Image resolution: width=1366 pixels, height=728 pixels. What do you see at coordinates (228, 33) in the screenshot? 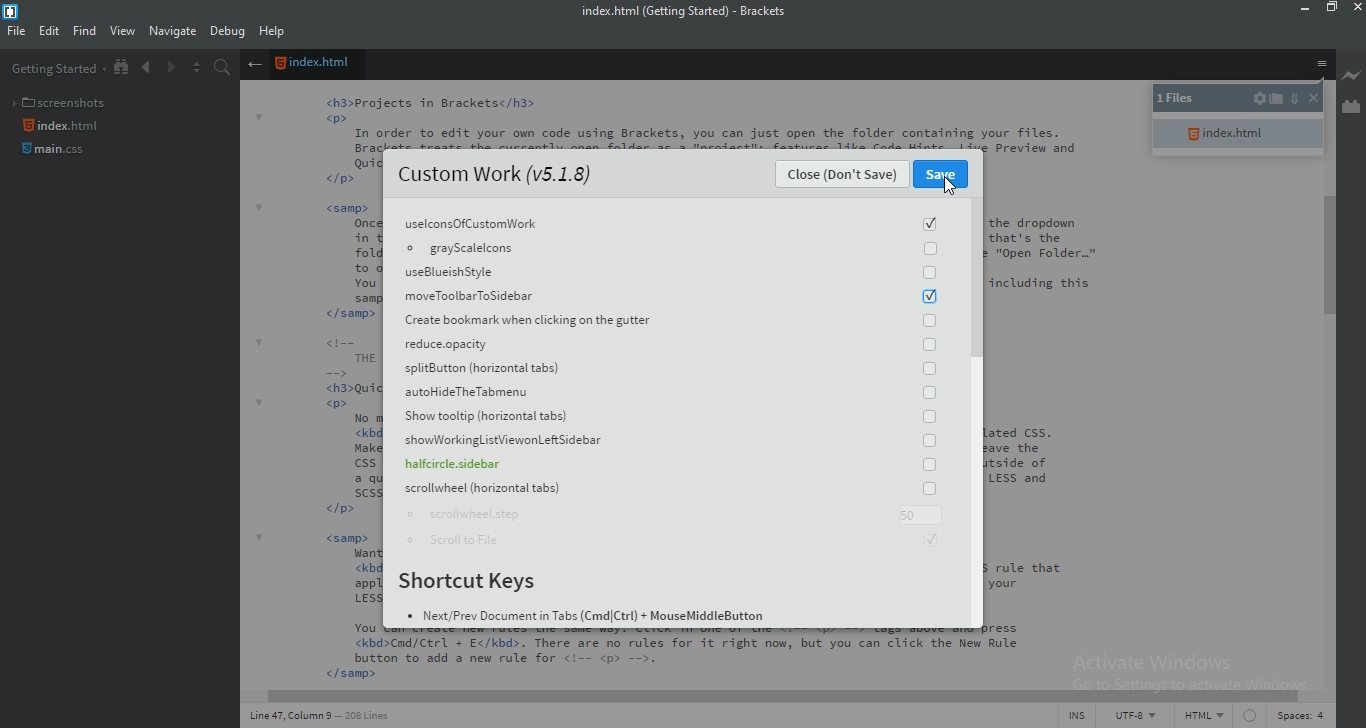
I see `Debug` at bounding box center [228, 33].